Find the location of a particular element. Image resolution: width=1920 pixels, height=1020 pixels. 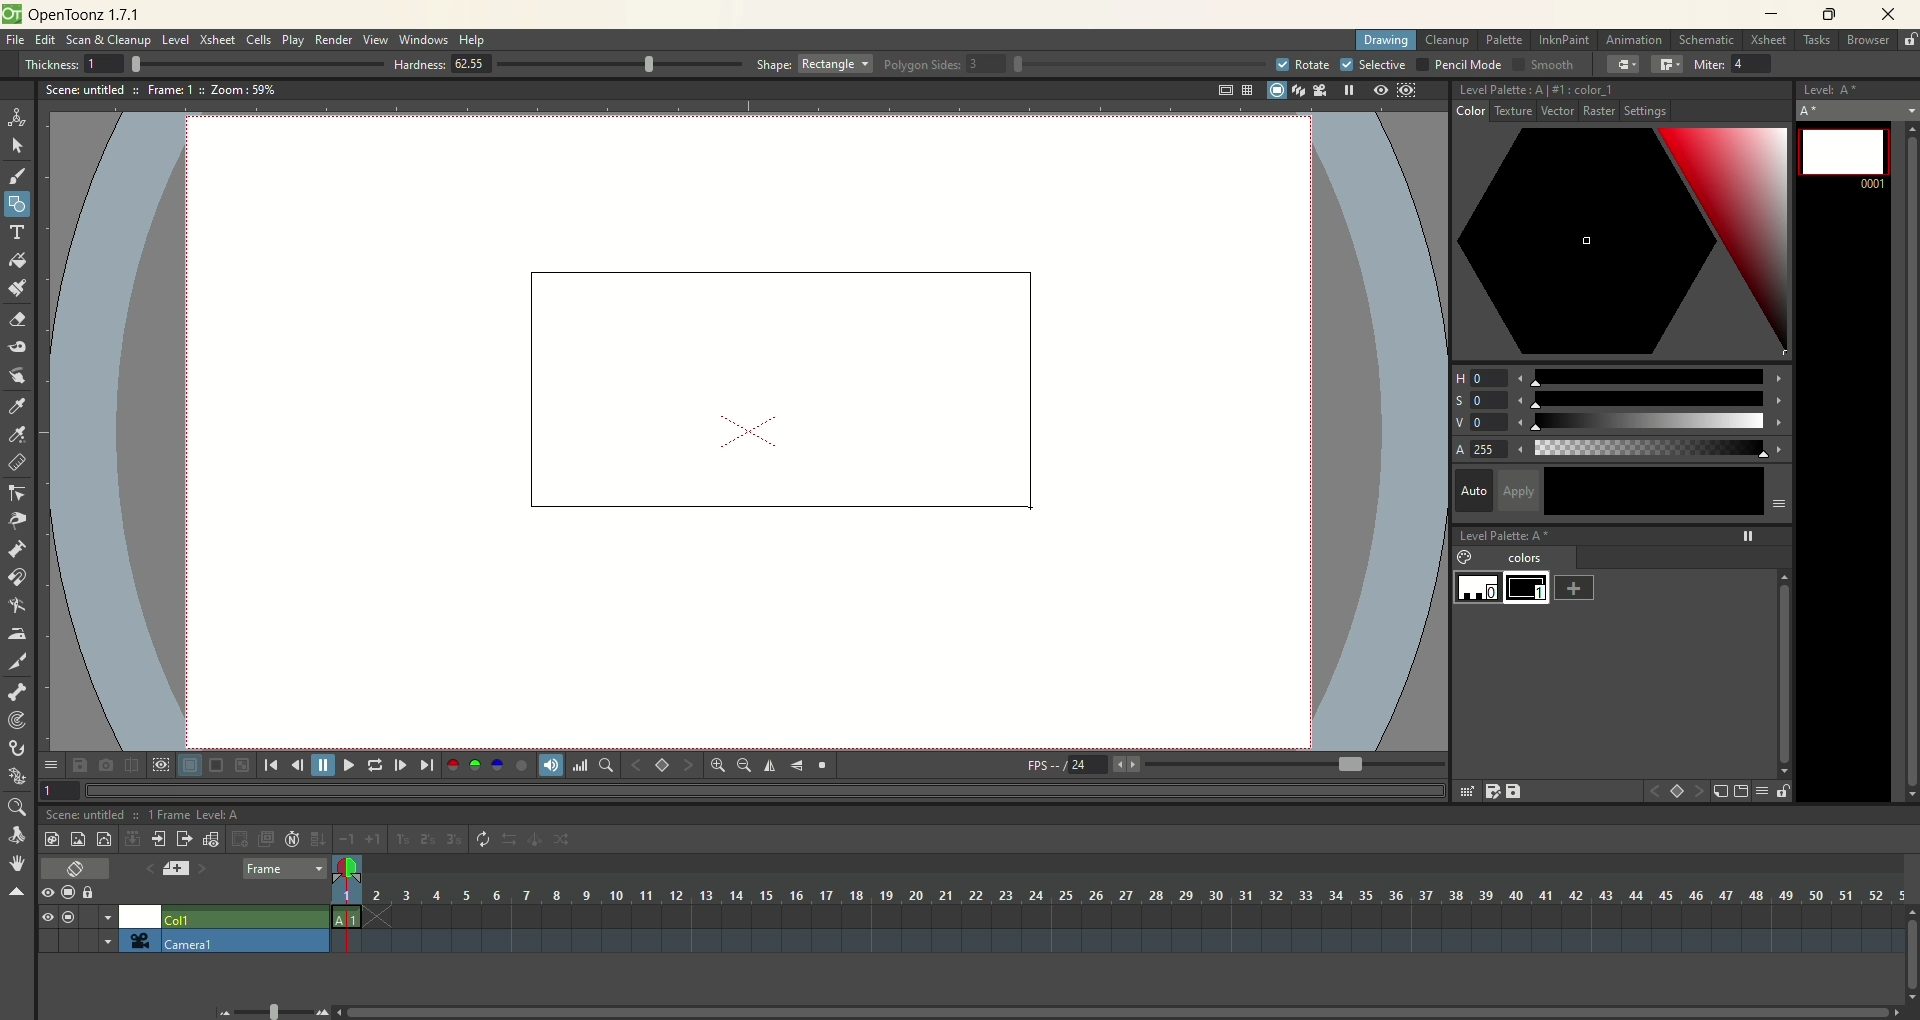

snapchat is located at coordinates (106, 765).